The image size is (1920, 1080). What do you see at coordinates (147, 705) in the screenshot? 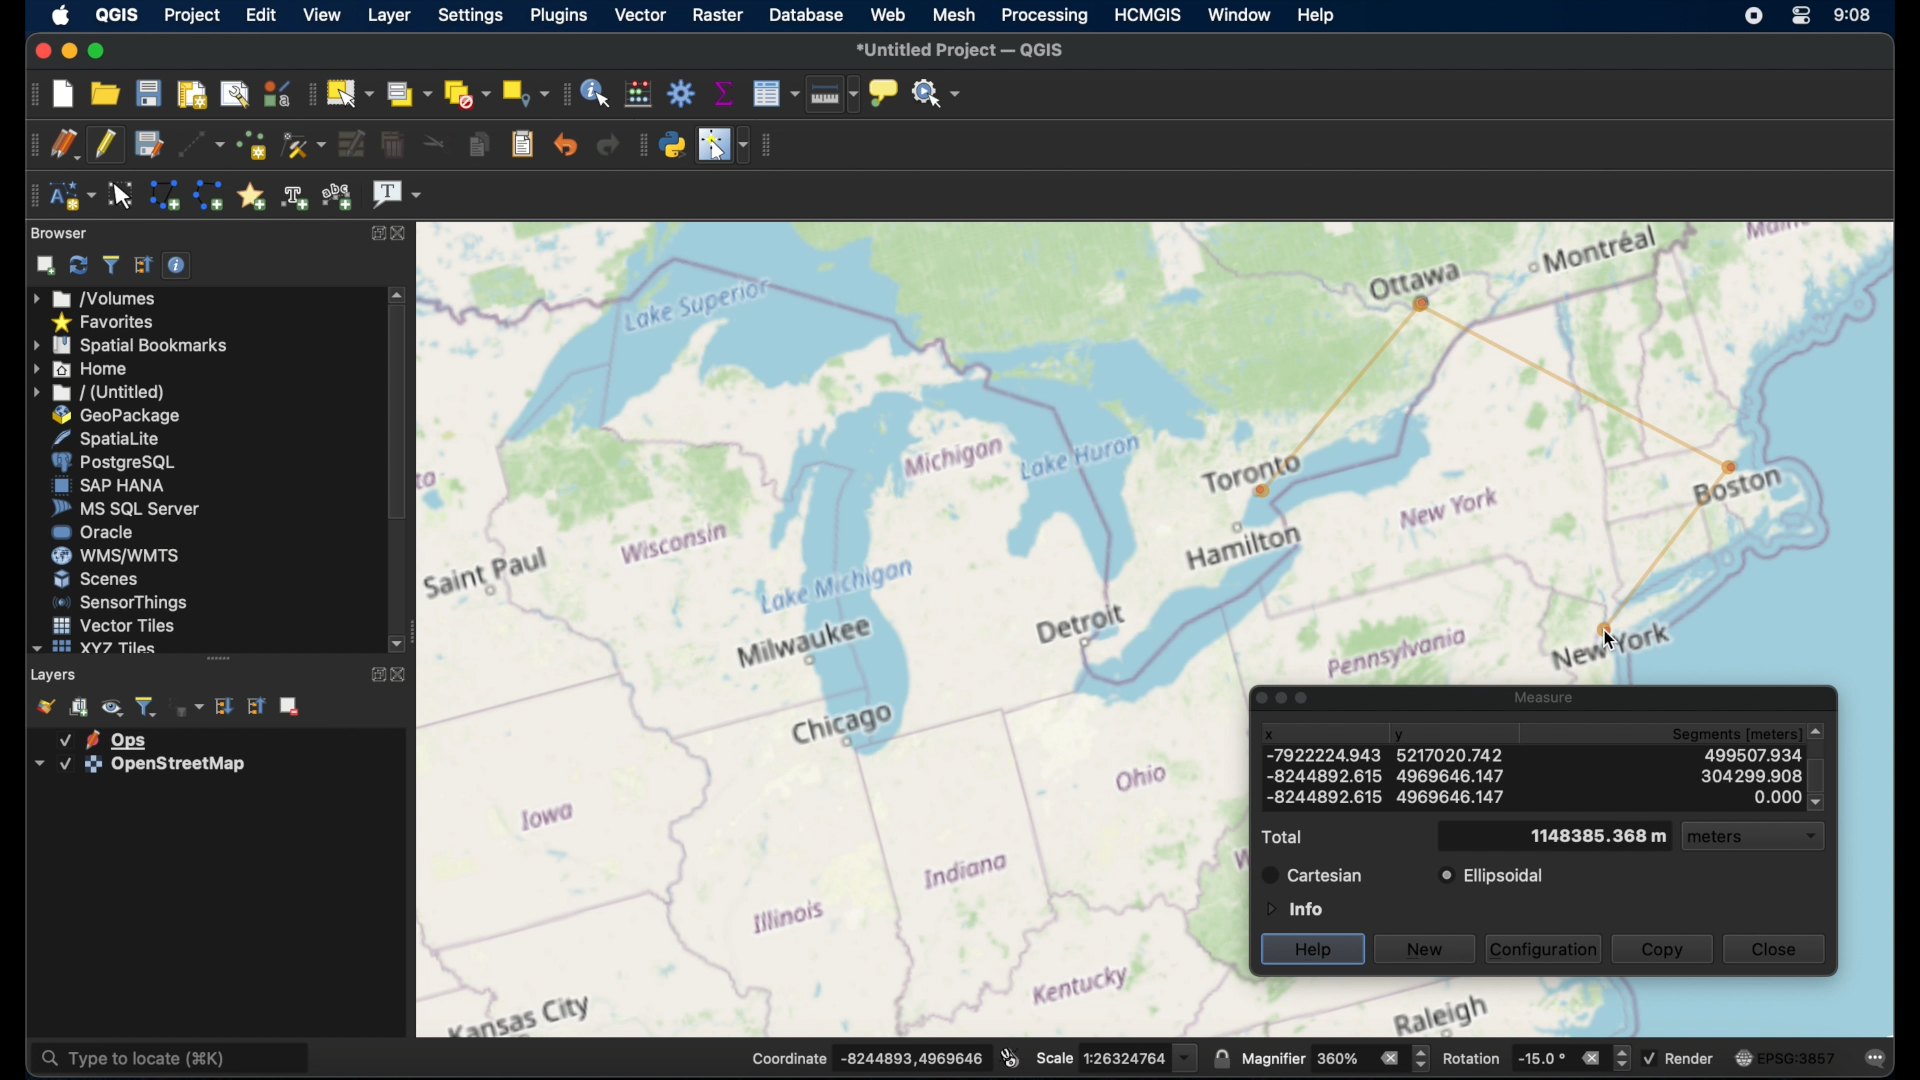
I see `filter legend` at bounding box center [147, 705].